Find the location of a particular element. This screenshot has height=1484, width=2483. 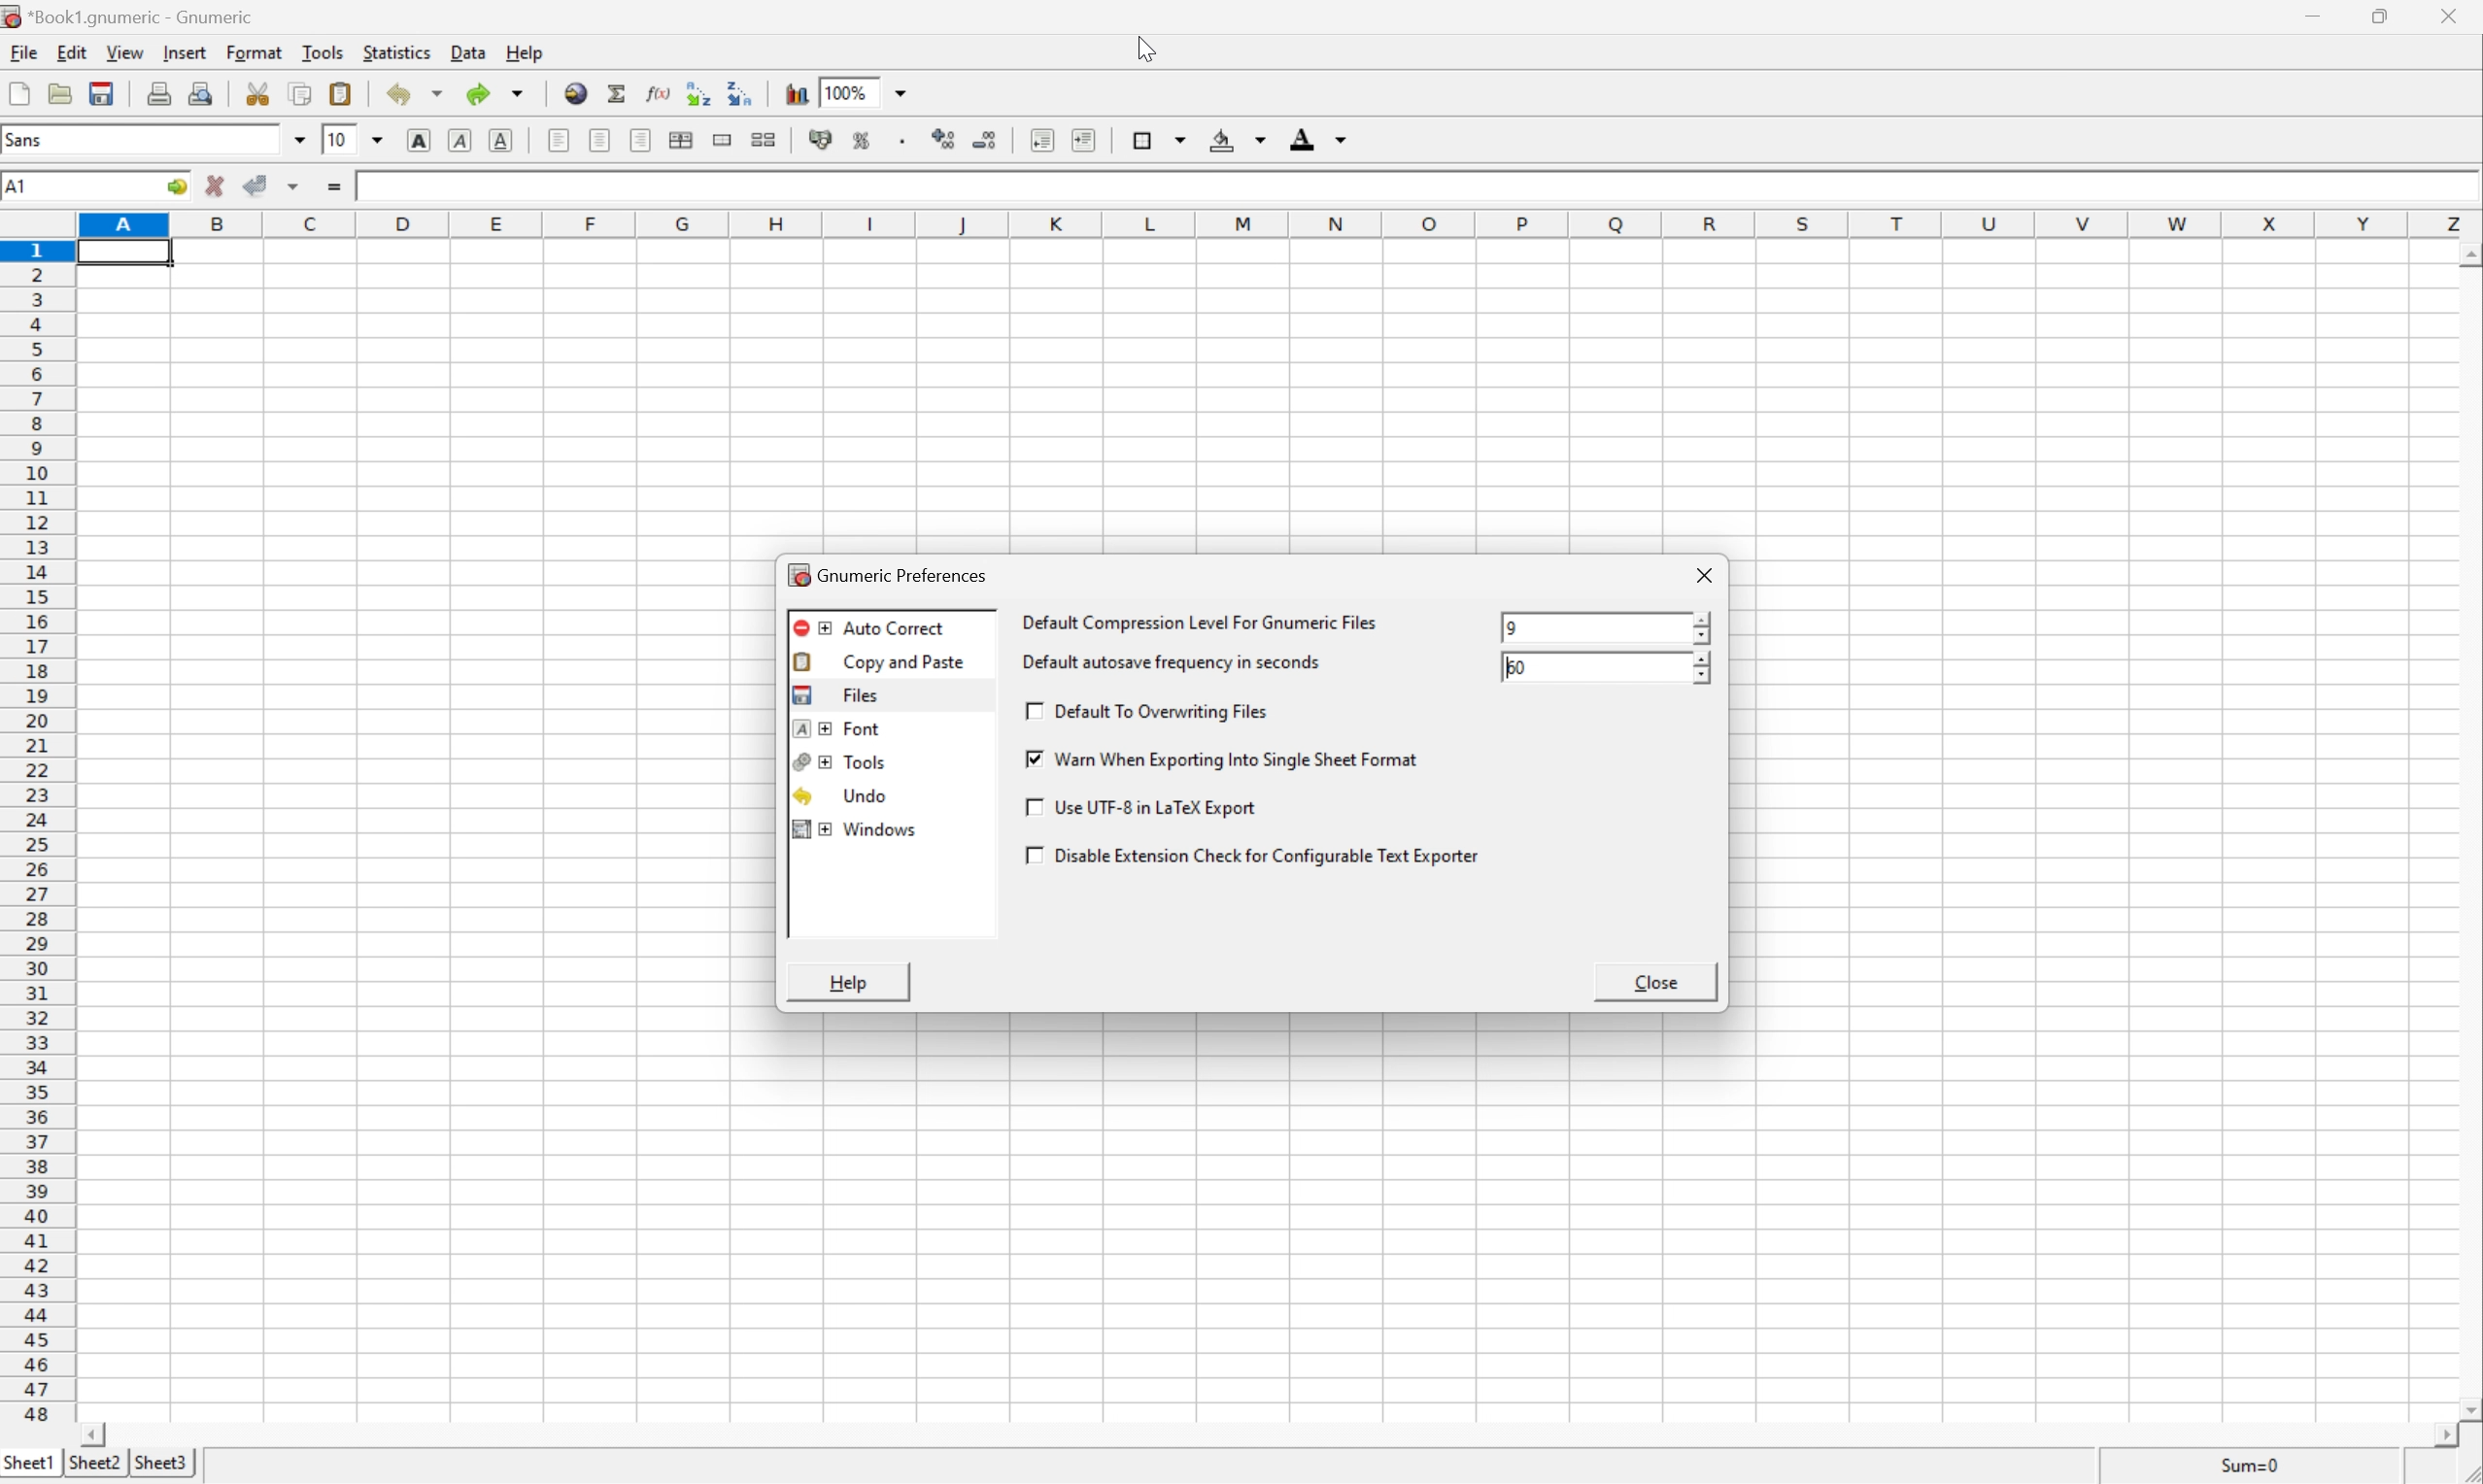

files is located at coordinates (832, 693).